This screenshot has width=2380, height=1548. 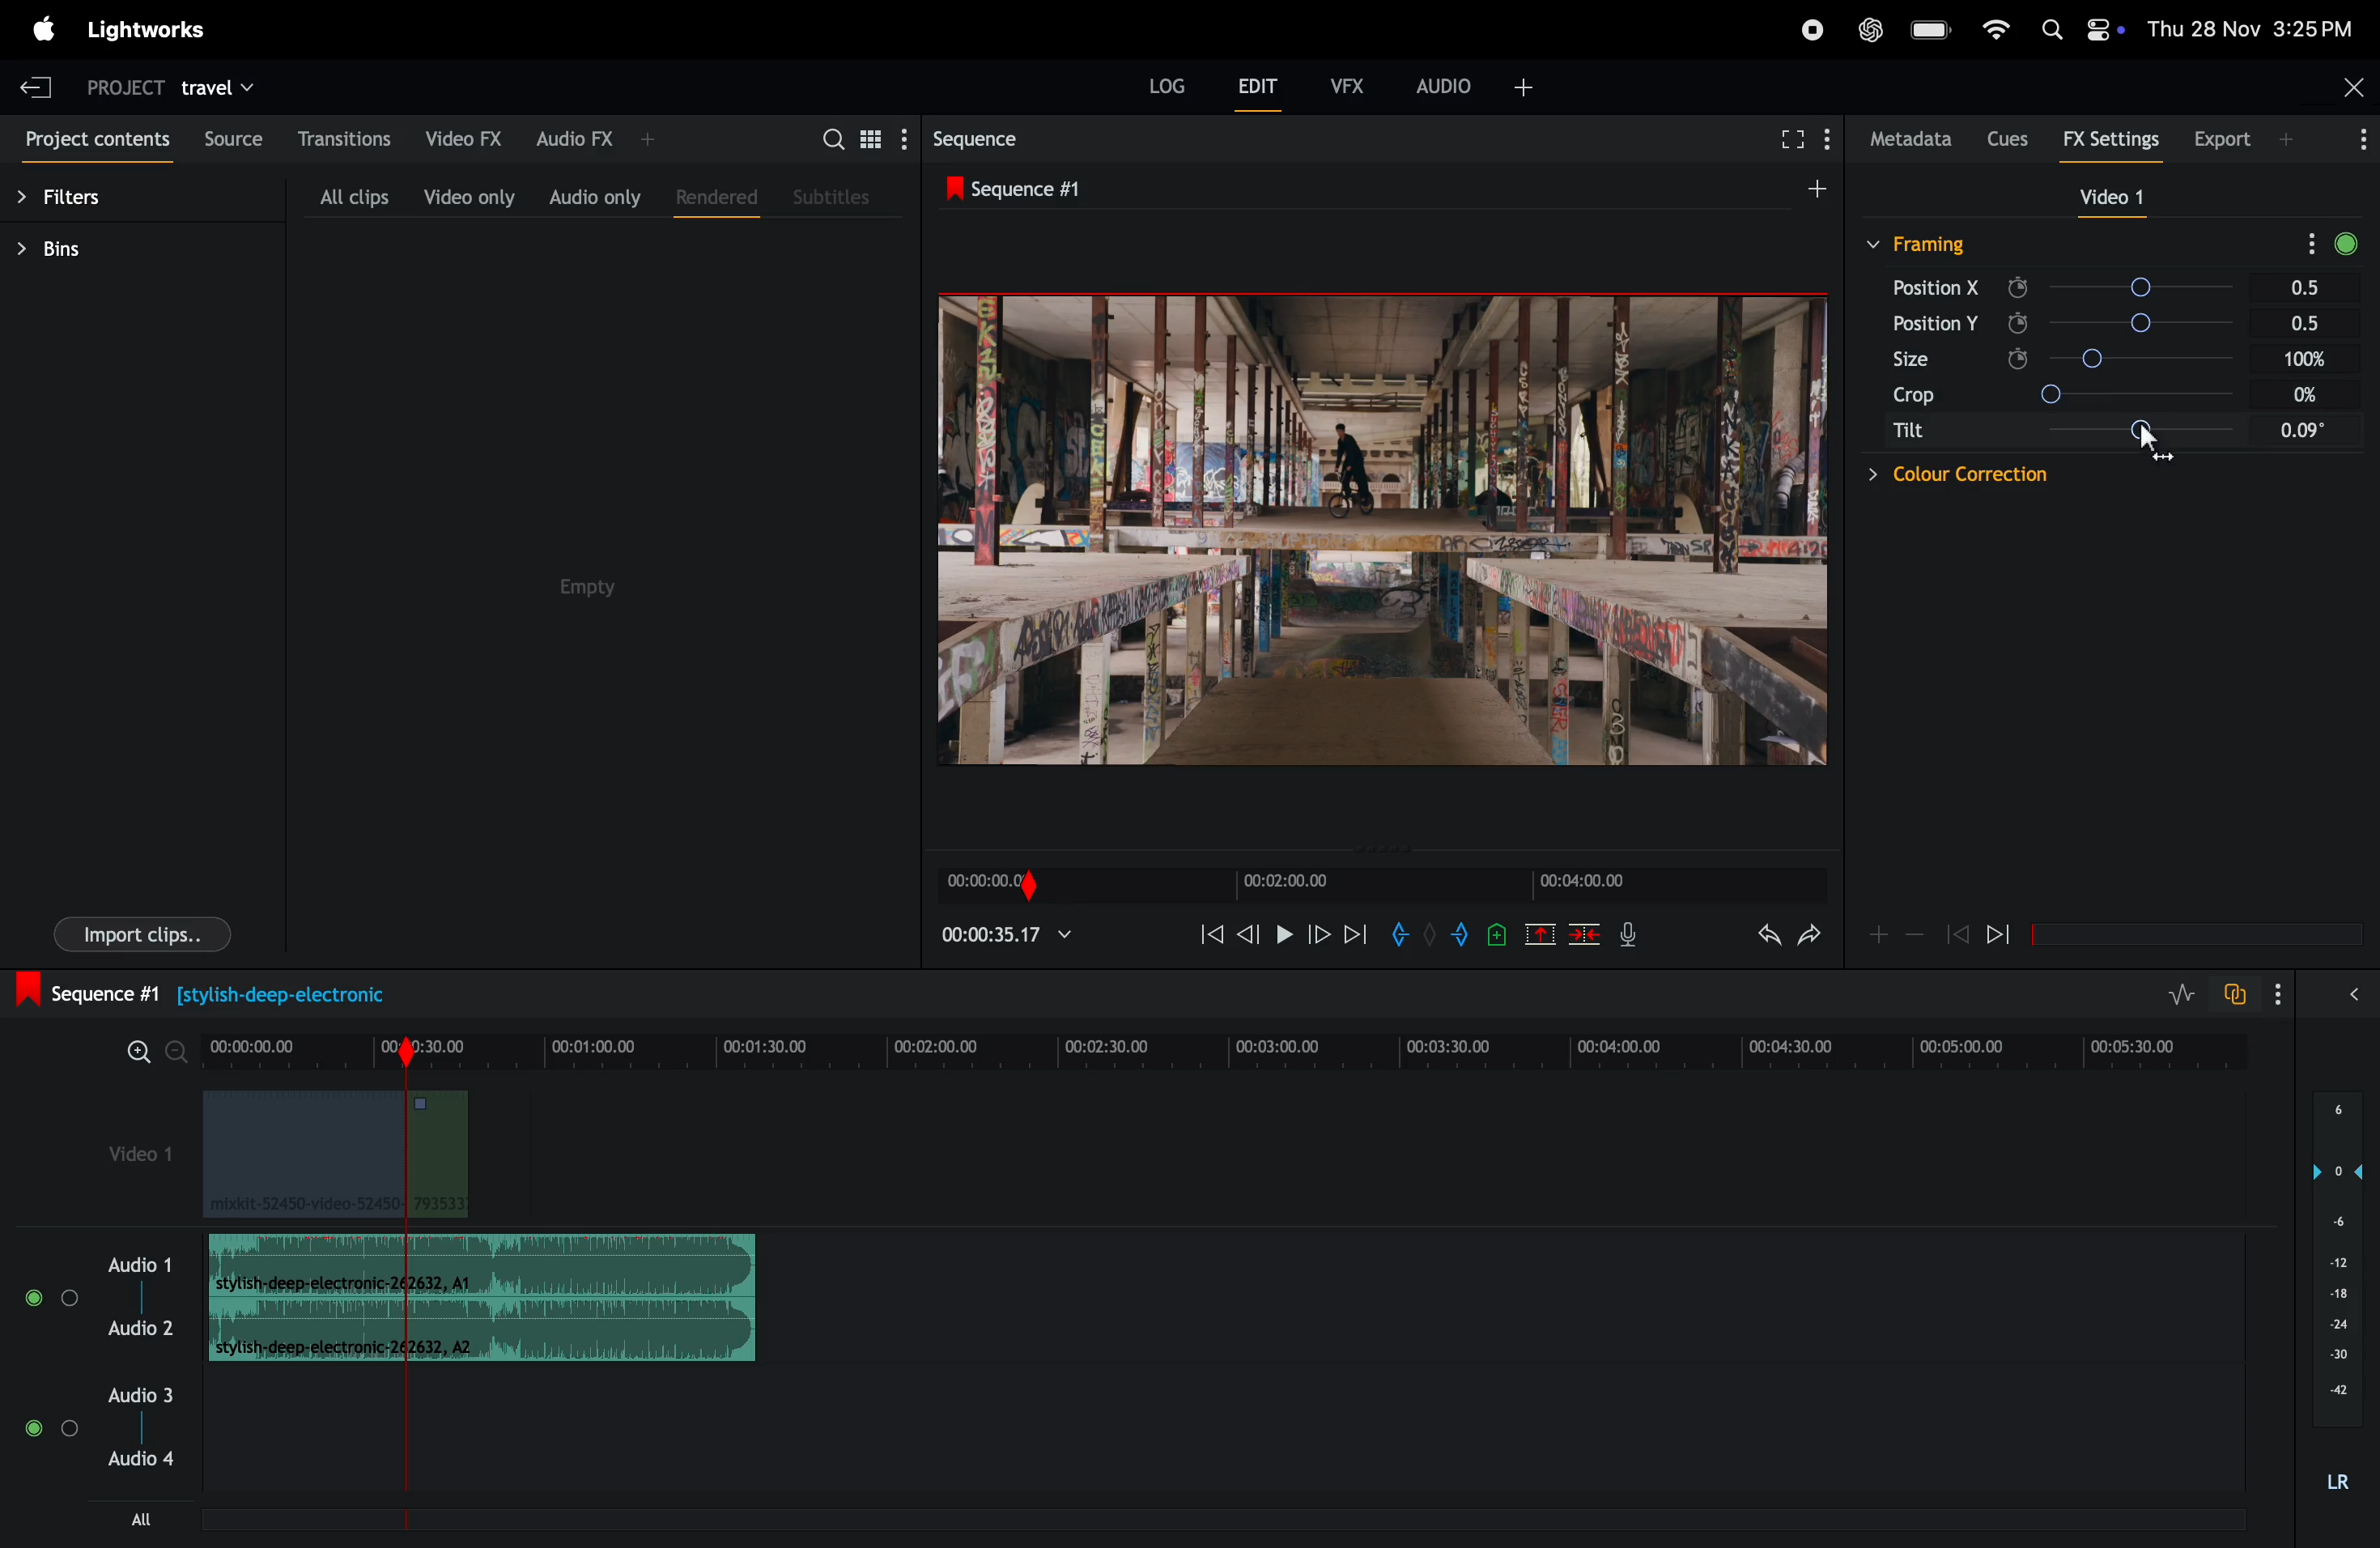 What do you see at coordinates (2111, 140) in the screenshot?
I see `Fx settings` at bounding box center [2111, 140].